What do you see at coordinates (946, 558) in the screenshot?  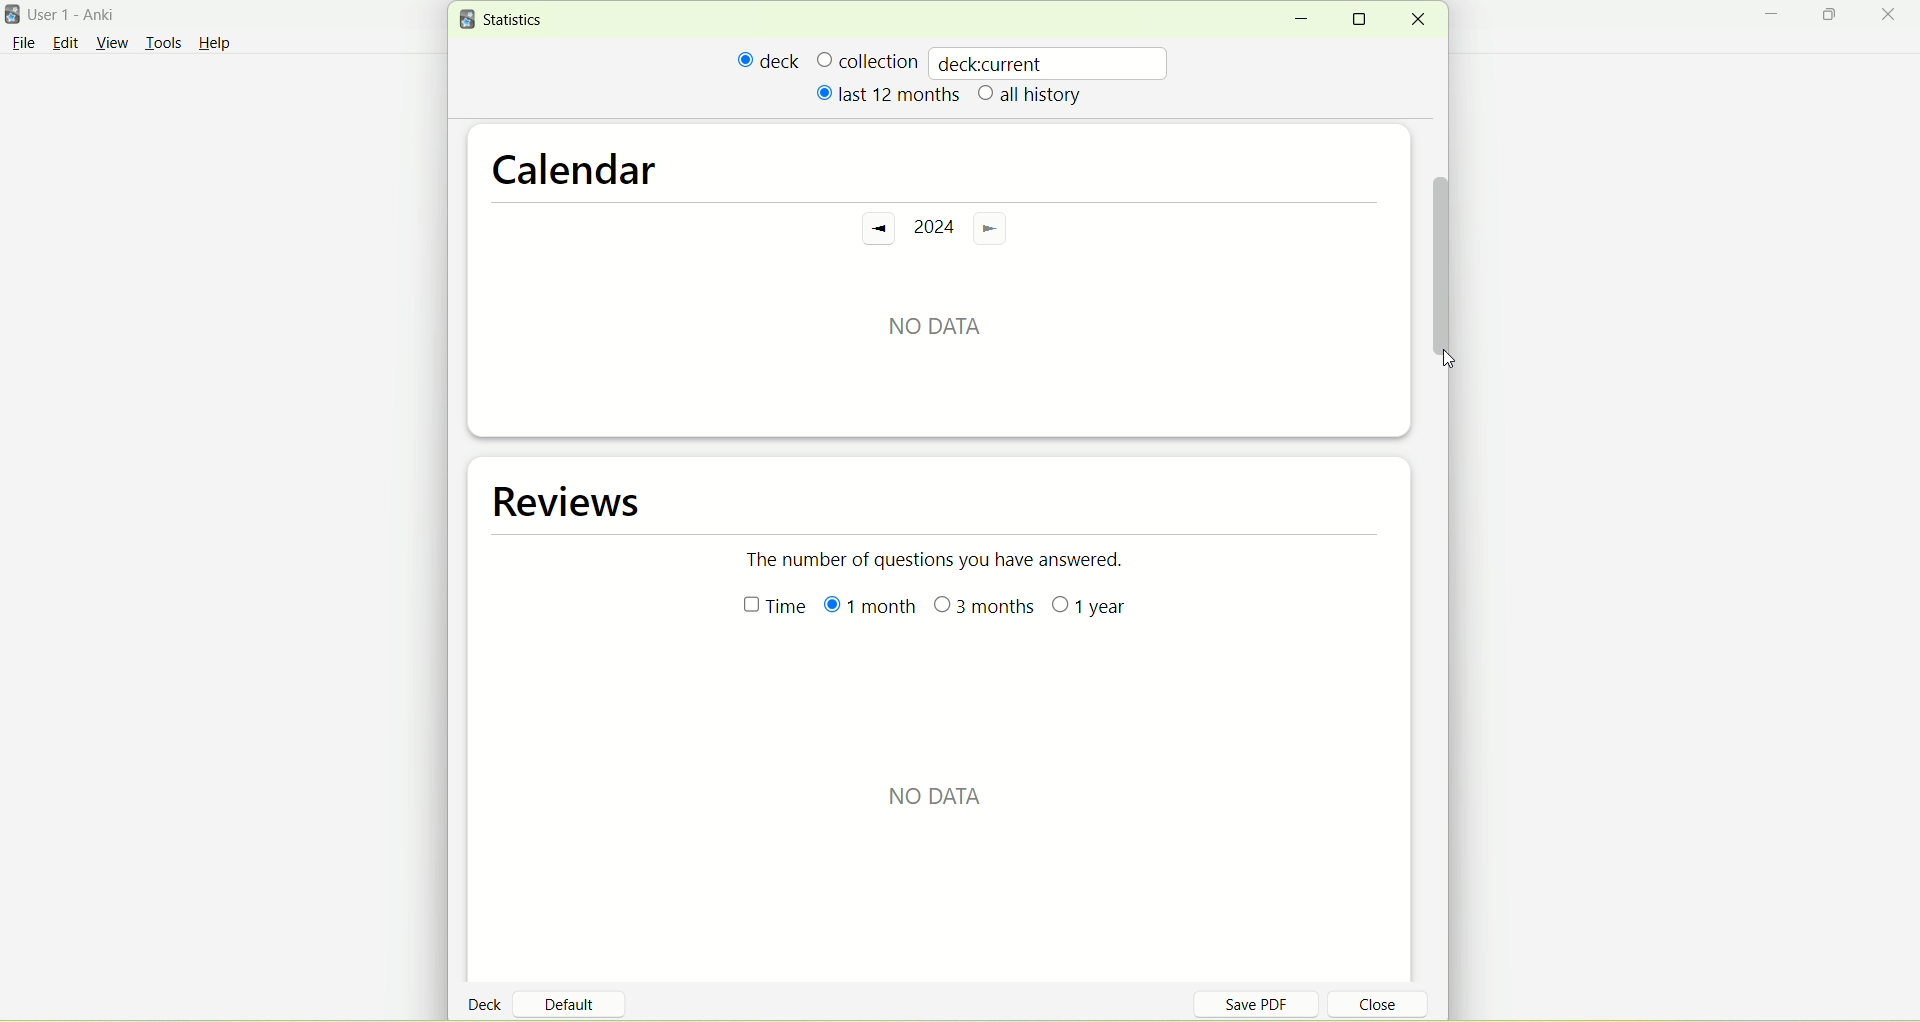 I see `The number of questions you have answered.` at bounding box center [946, 558].